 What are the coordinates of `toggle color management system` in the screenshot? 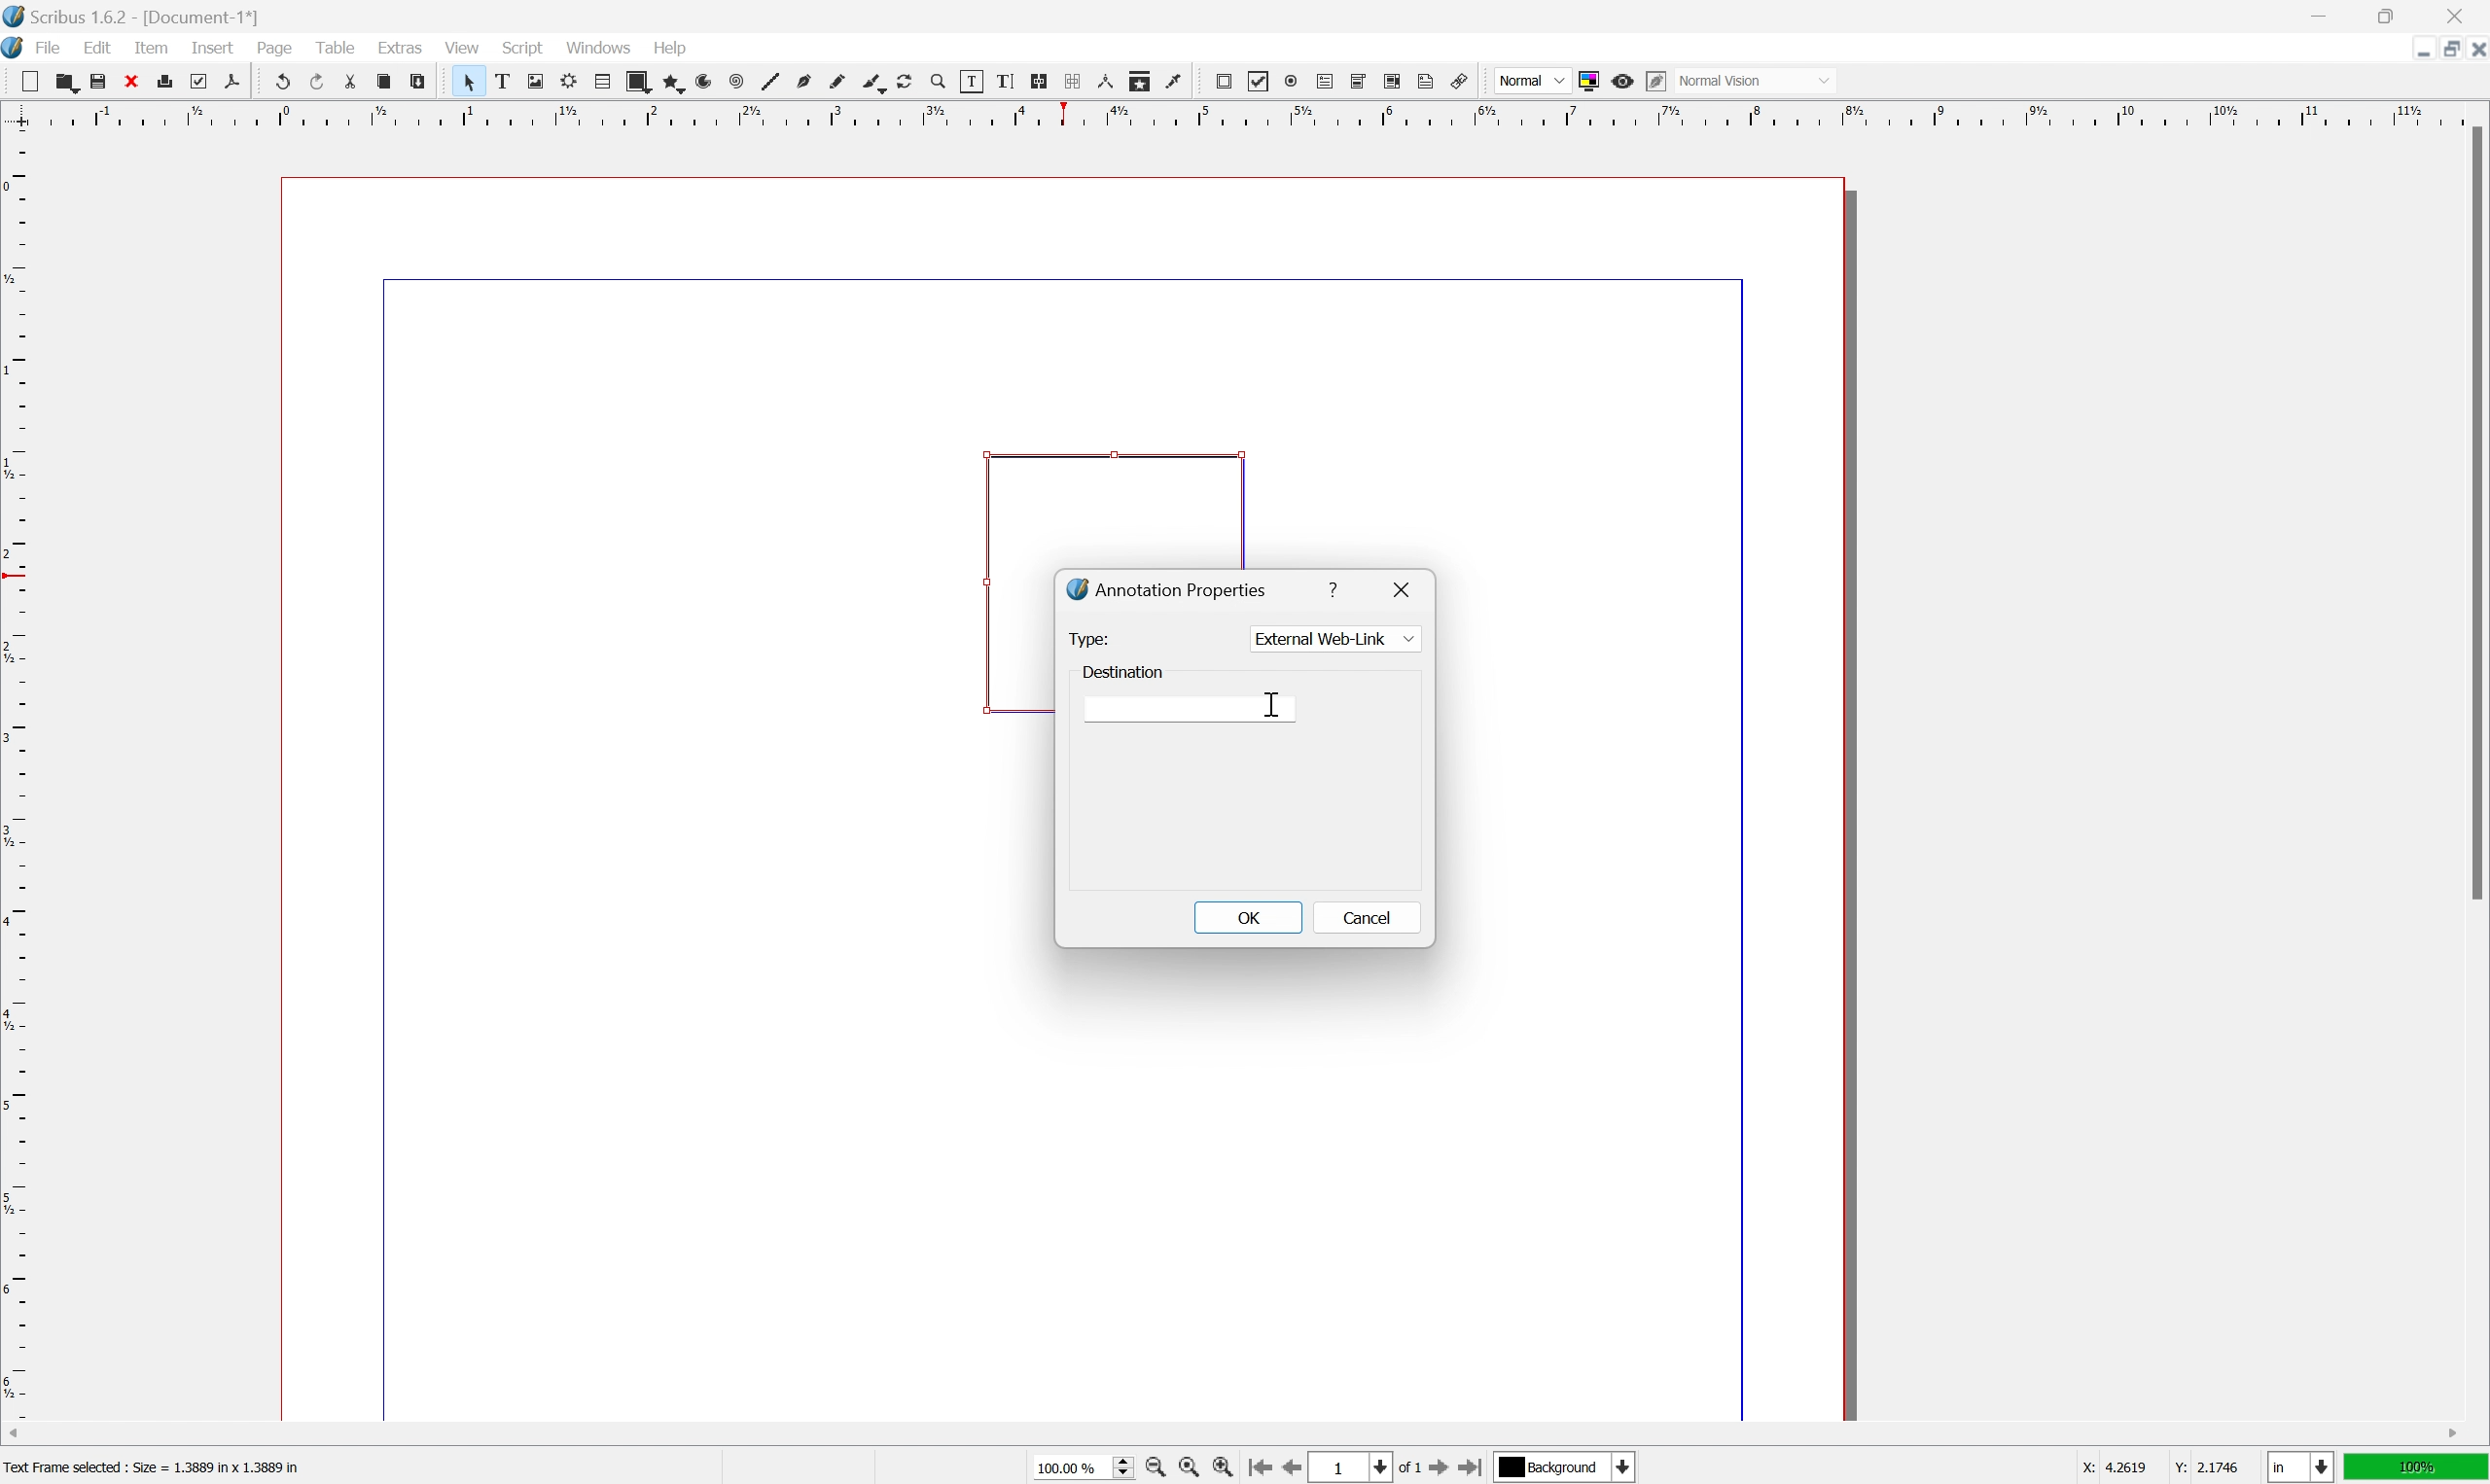 It's located at (1589, 82).